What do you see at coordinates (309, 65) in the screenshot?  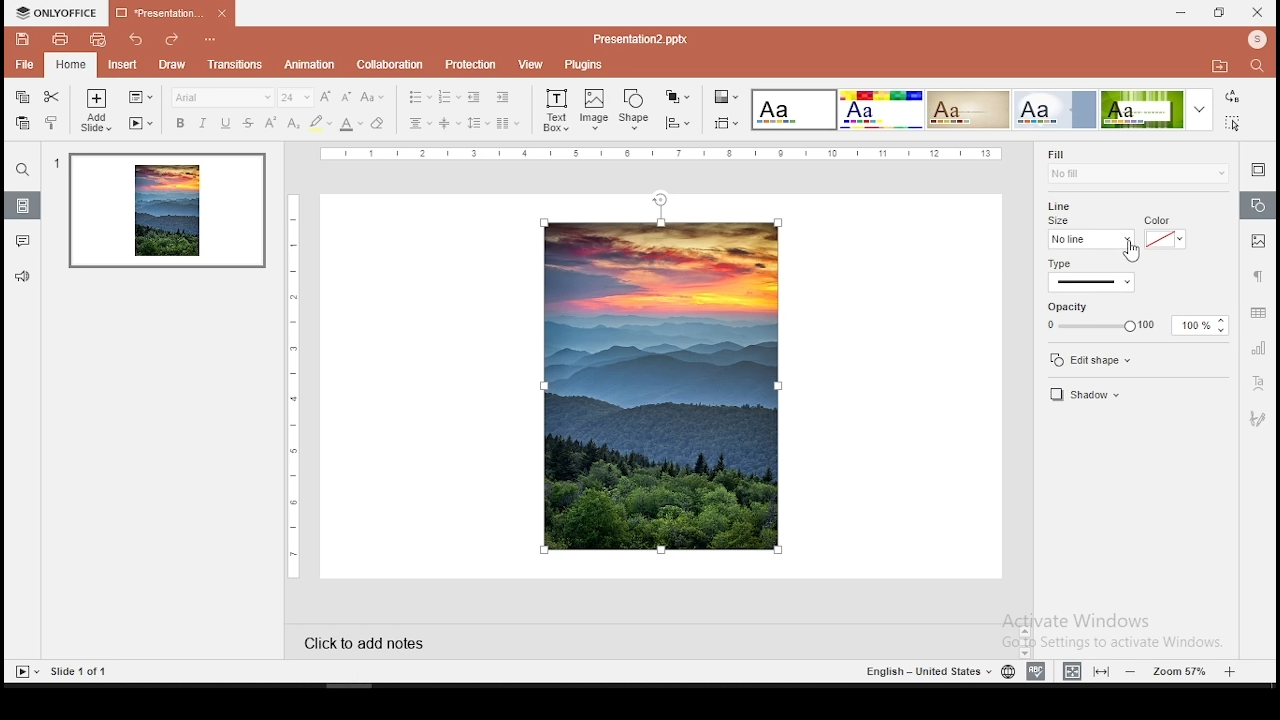 I see `animation` at bounding box center [309, 65].